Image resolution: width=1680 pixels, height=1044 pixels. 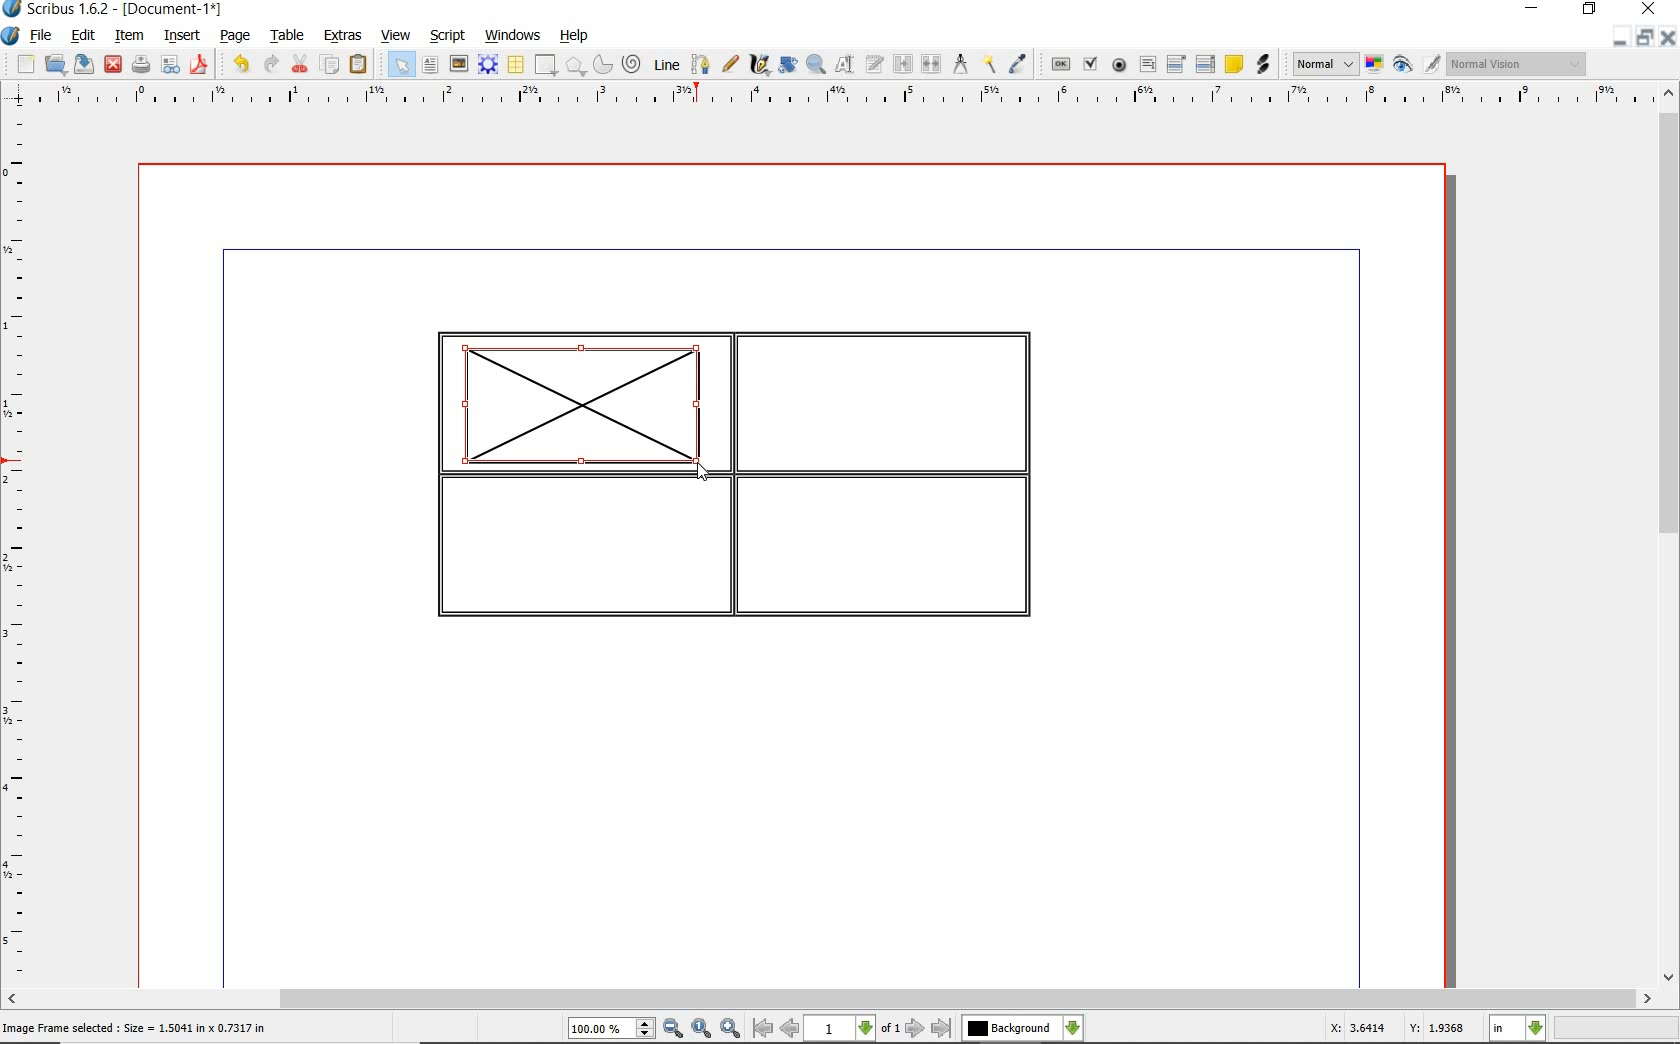 I want to click on measurements, so click(x=961, y=64).